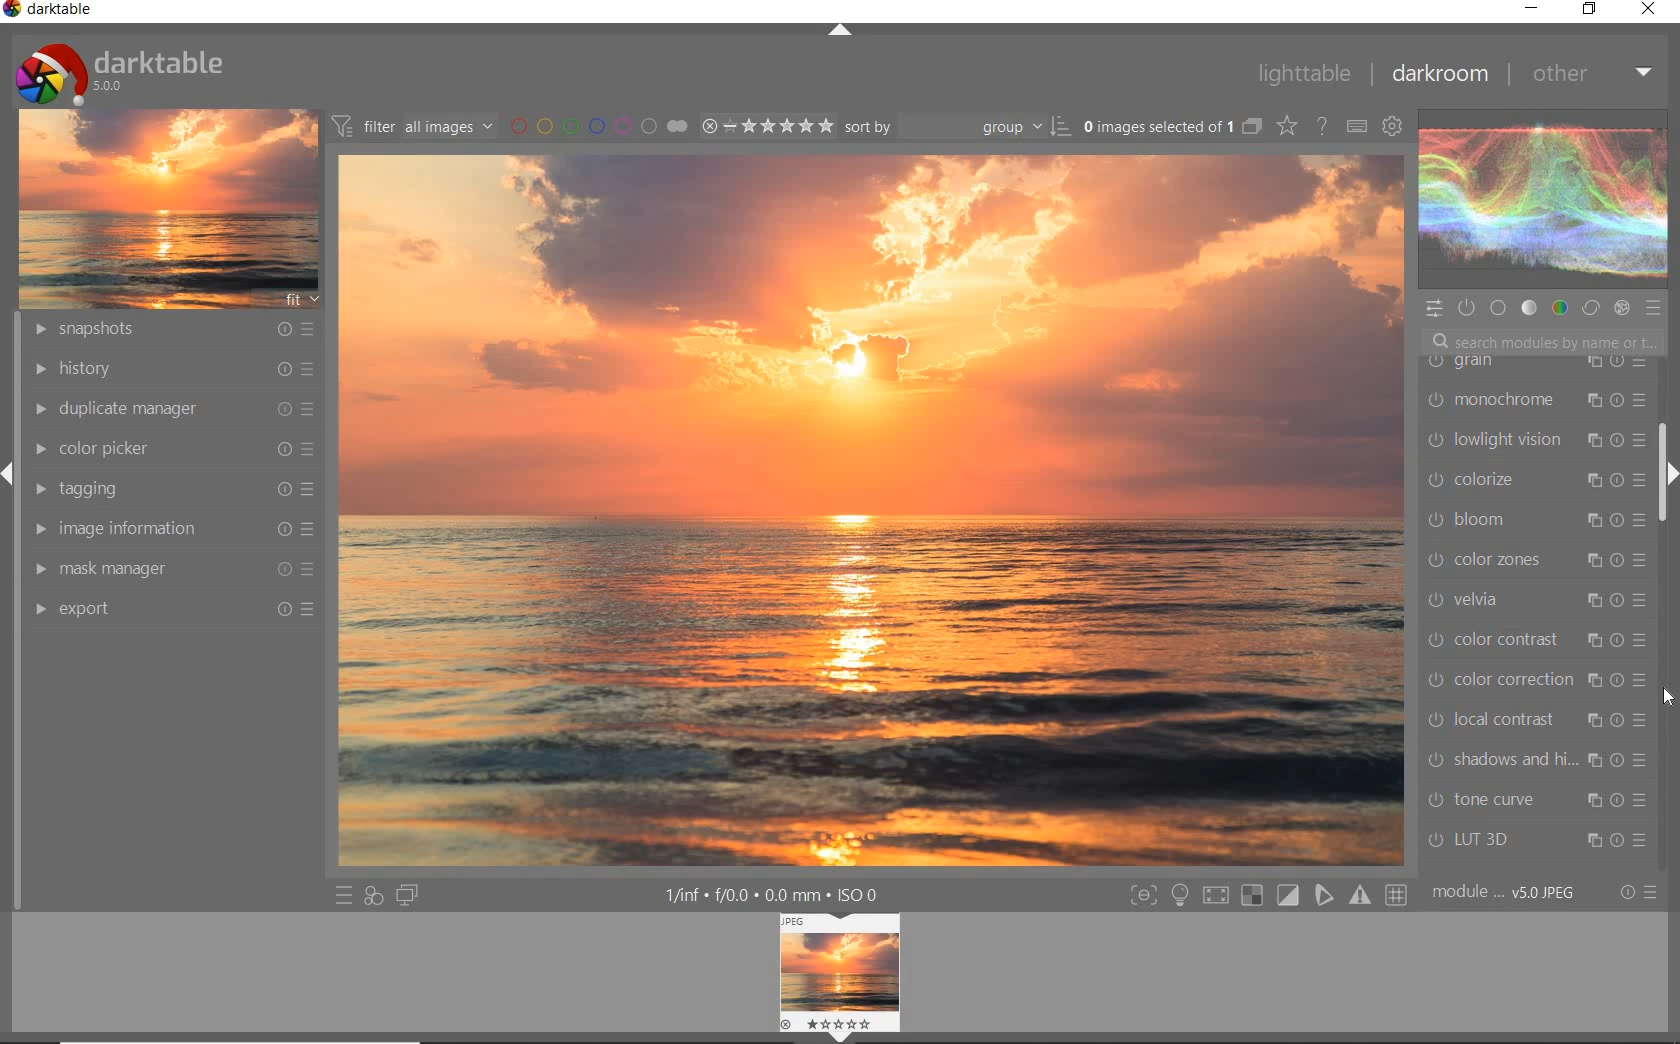 This screenshot has width=1680, height=1044. Describe the element at coordinates (171, 487) in the screenshot. I see `TAGGING` at that location.